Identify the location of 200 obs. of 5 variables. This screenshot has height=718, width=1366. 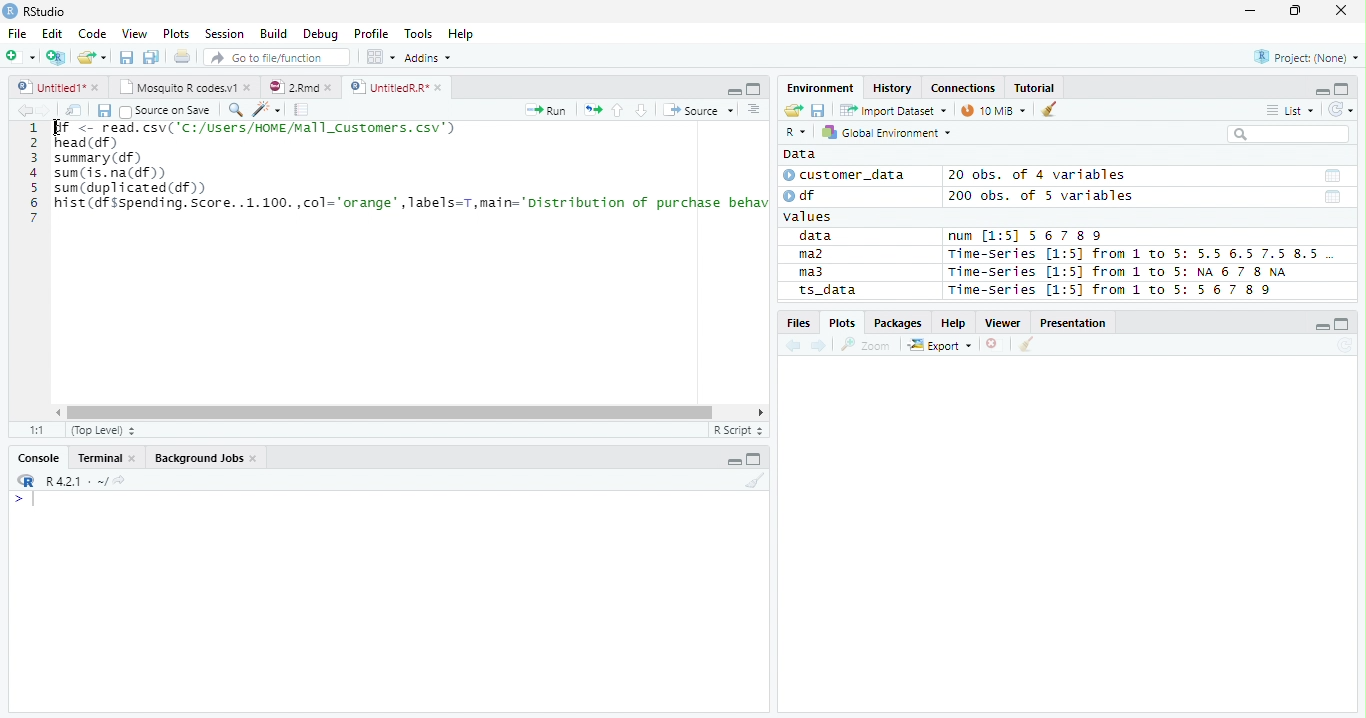
(1038, 198).